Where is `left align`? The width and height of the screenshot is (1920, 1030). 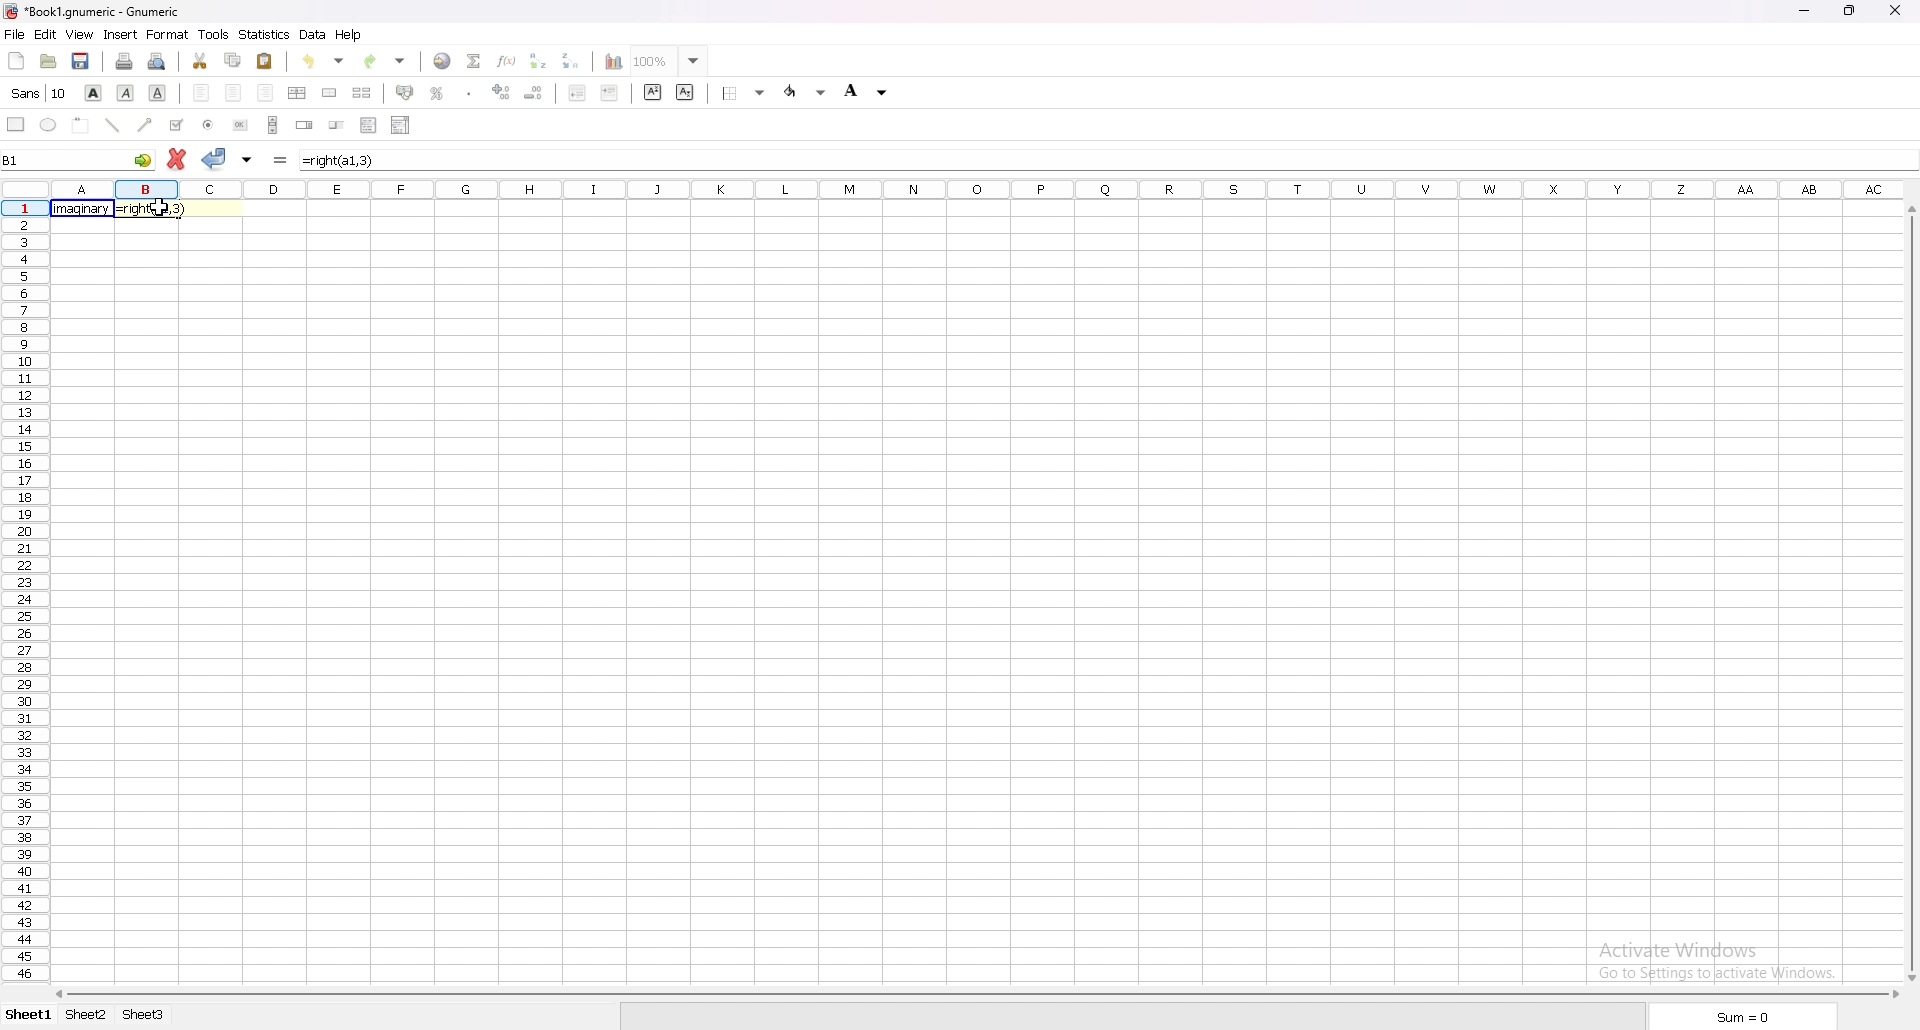
left align is located at coordinates (201, 92).